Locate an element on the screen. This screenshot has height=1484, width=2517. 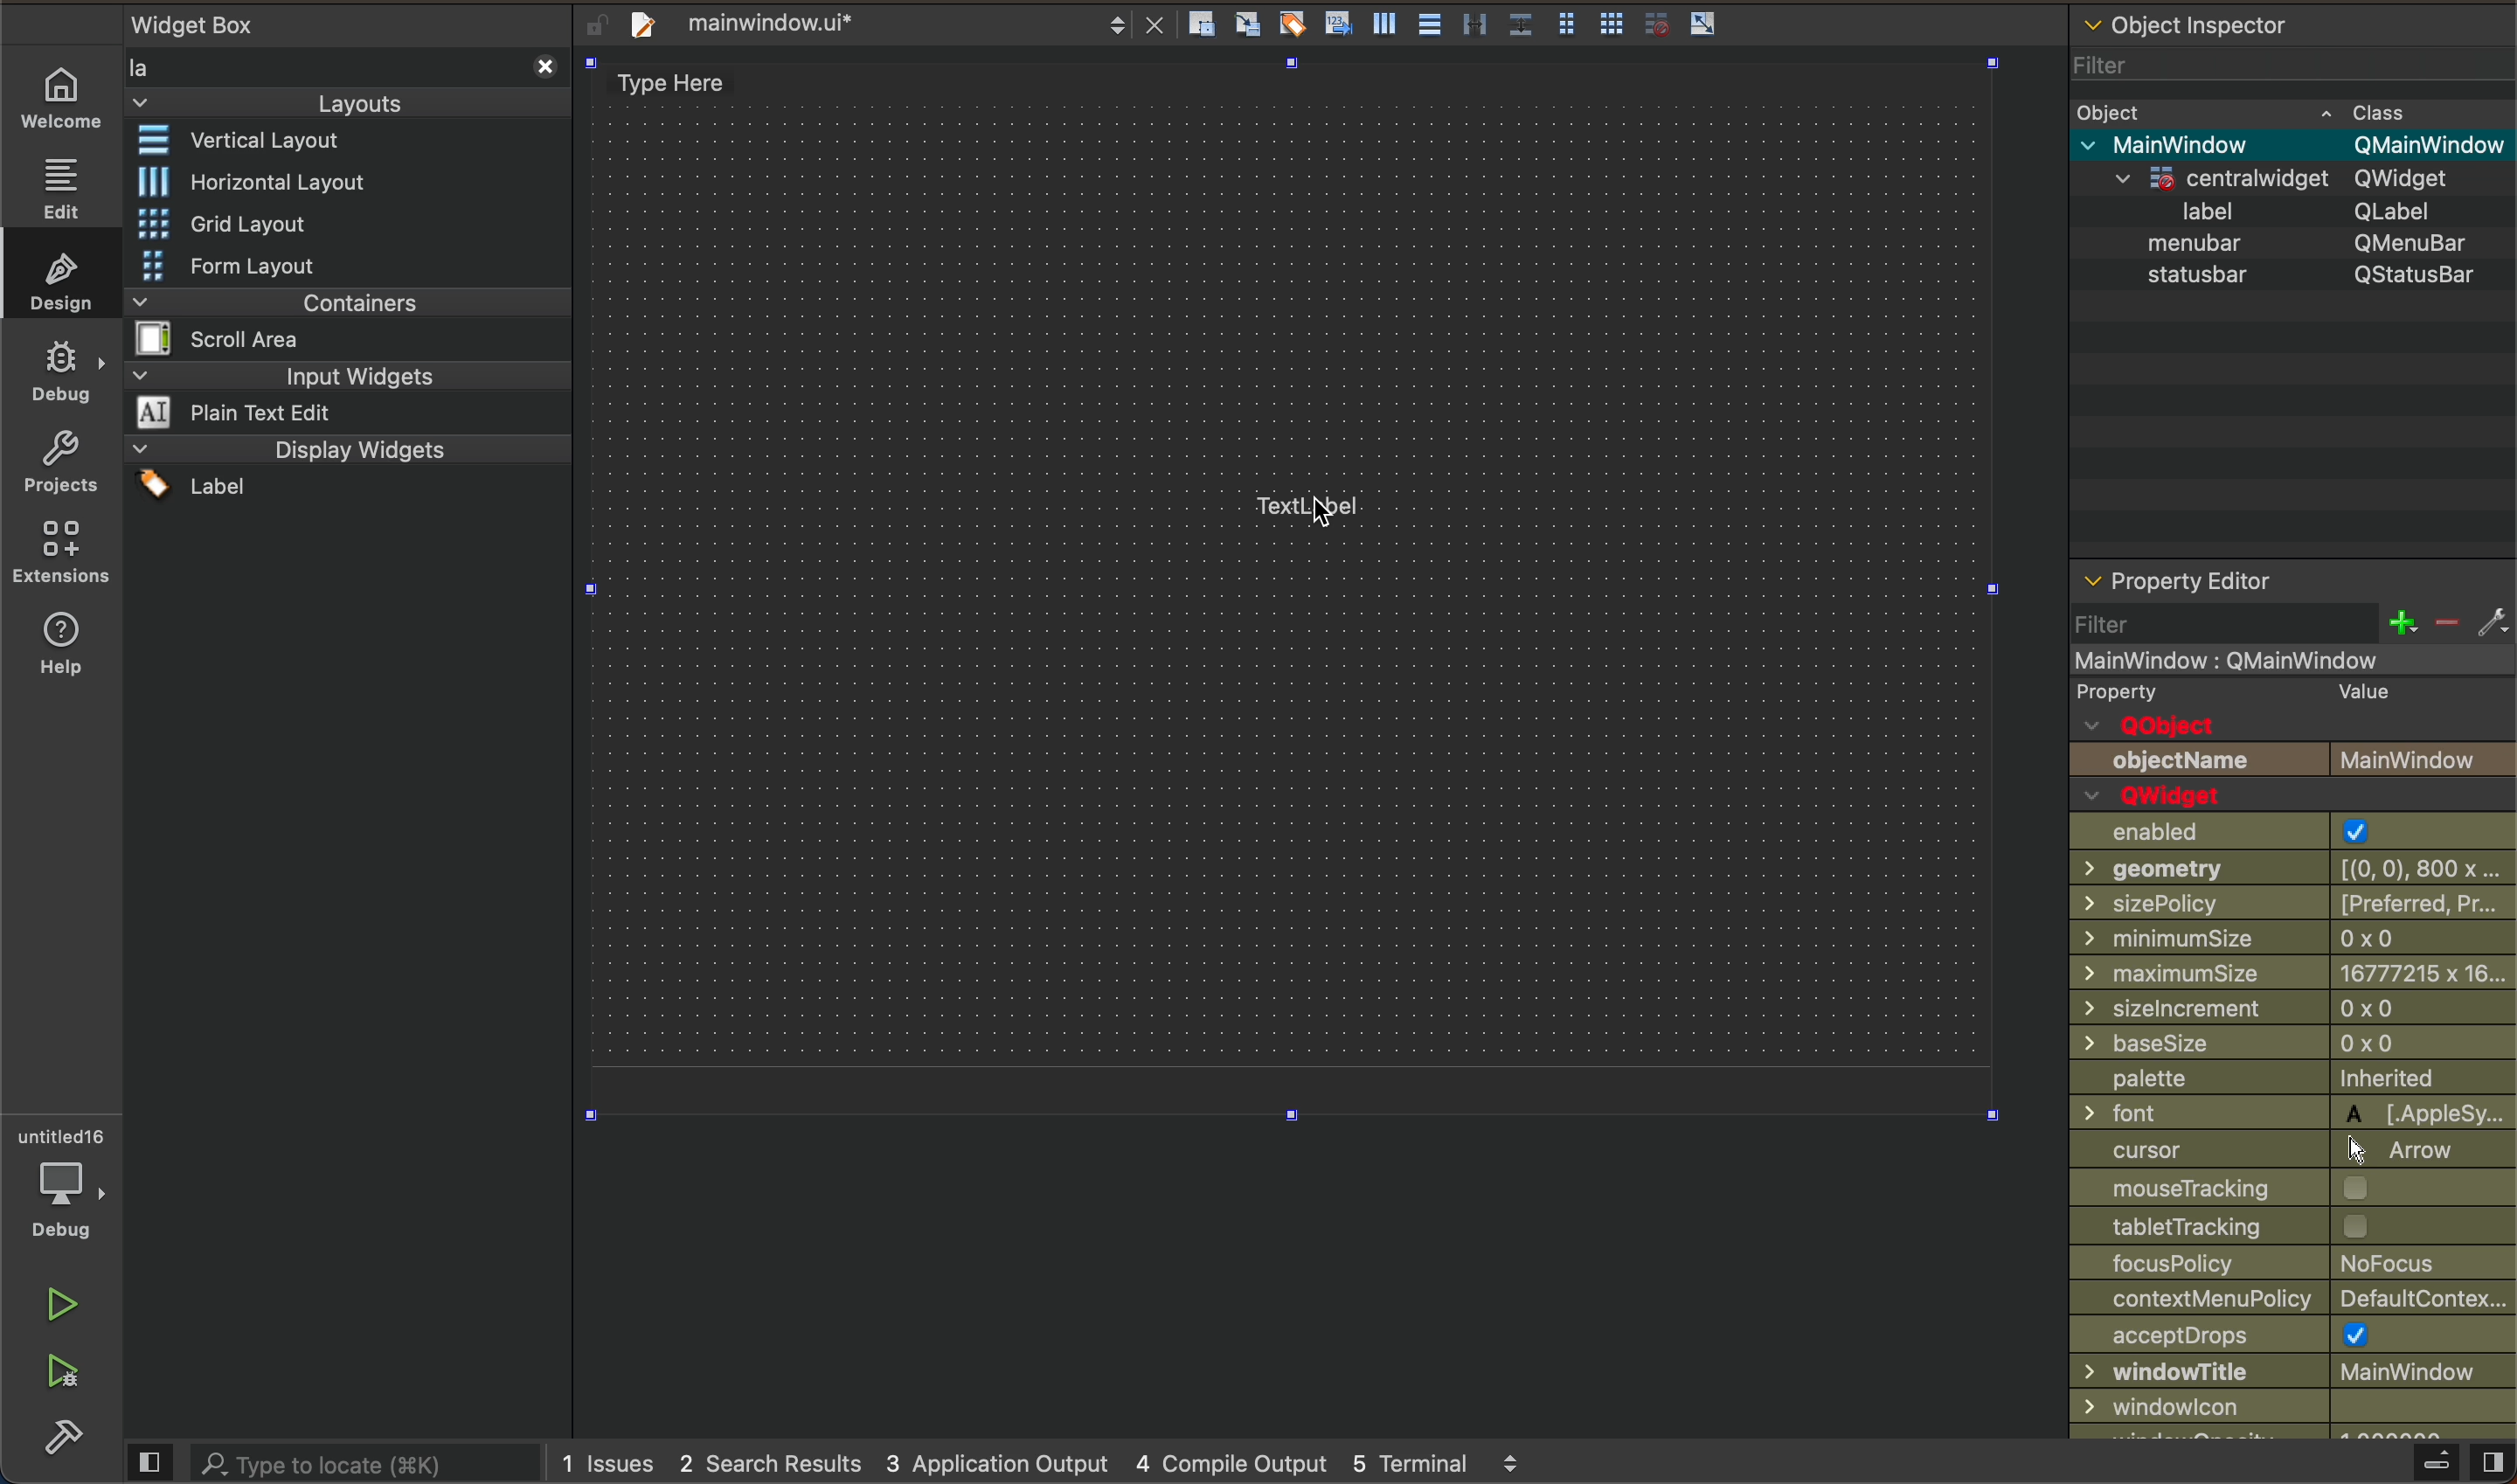
size increment  is located at coordinates (2292, 1007).